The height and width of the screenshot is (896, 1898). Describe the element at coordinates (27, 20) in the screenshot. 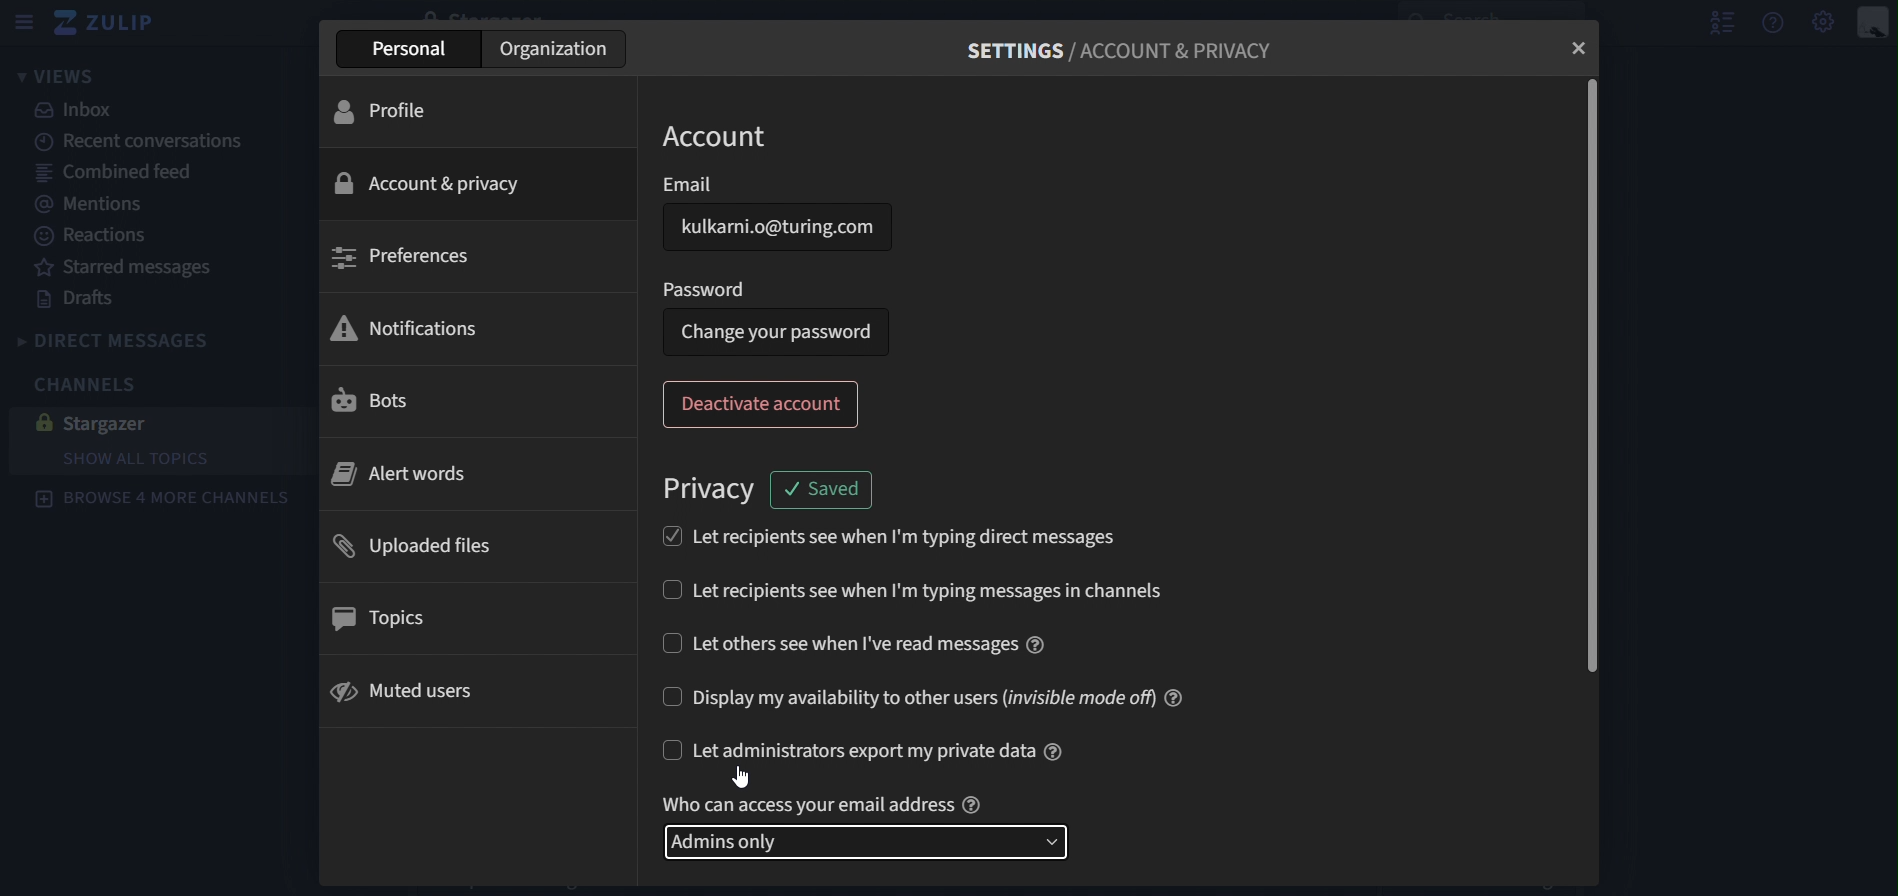

I see `sidebar` at that location.